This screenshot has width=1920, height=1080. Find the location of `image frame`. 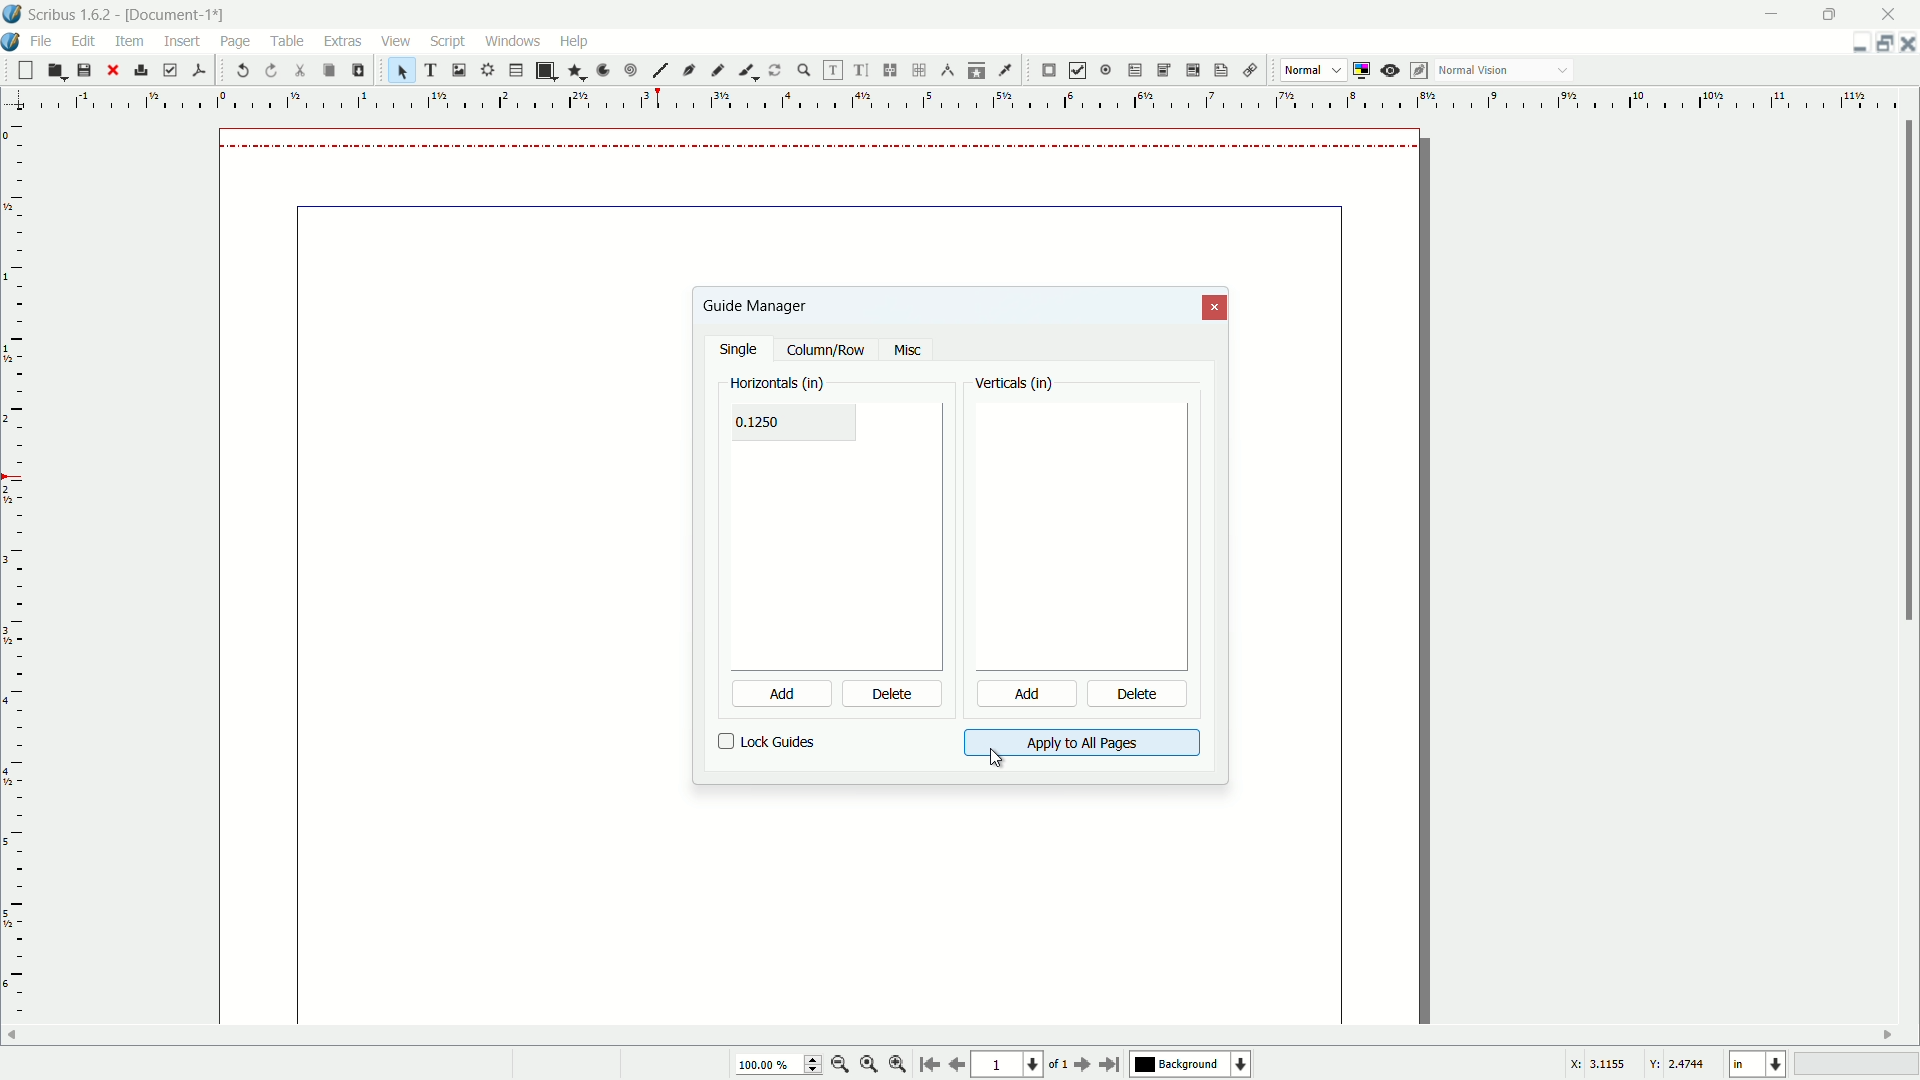

image frame is located at coordinates (457, 69).